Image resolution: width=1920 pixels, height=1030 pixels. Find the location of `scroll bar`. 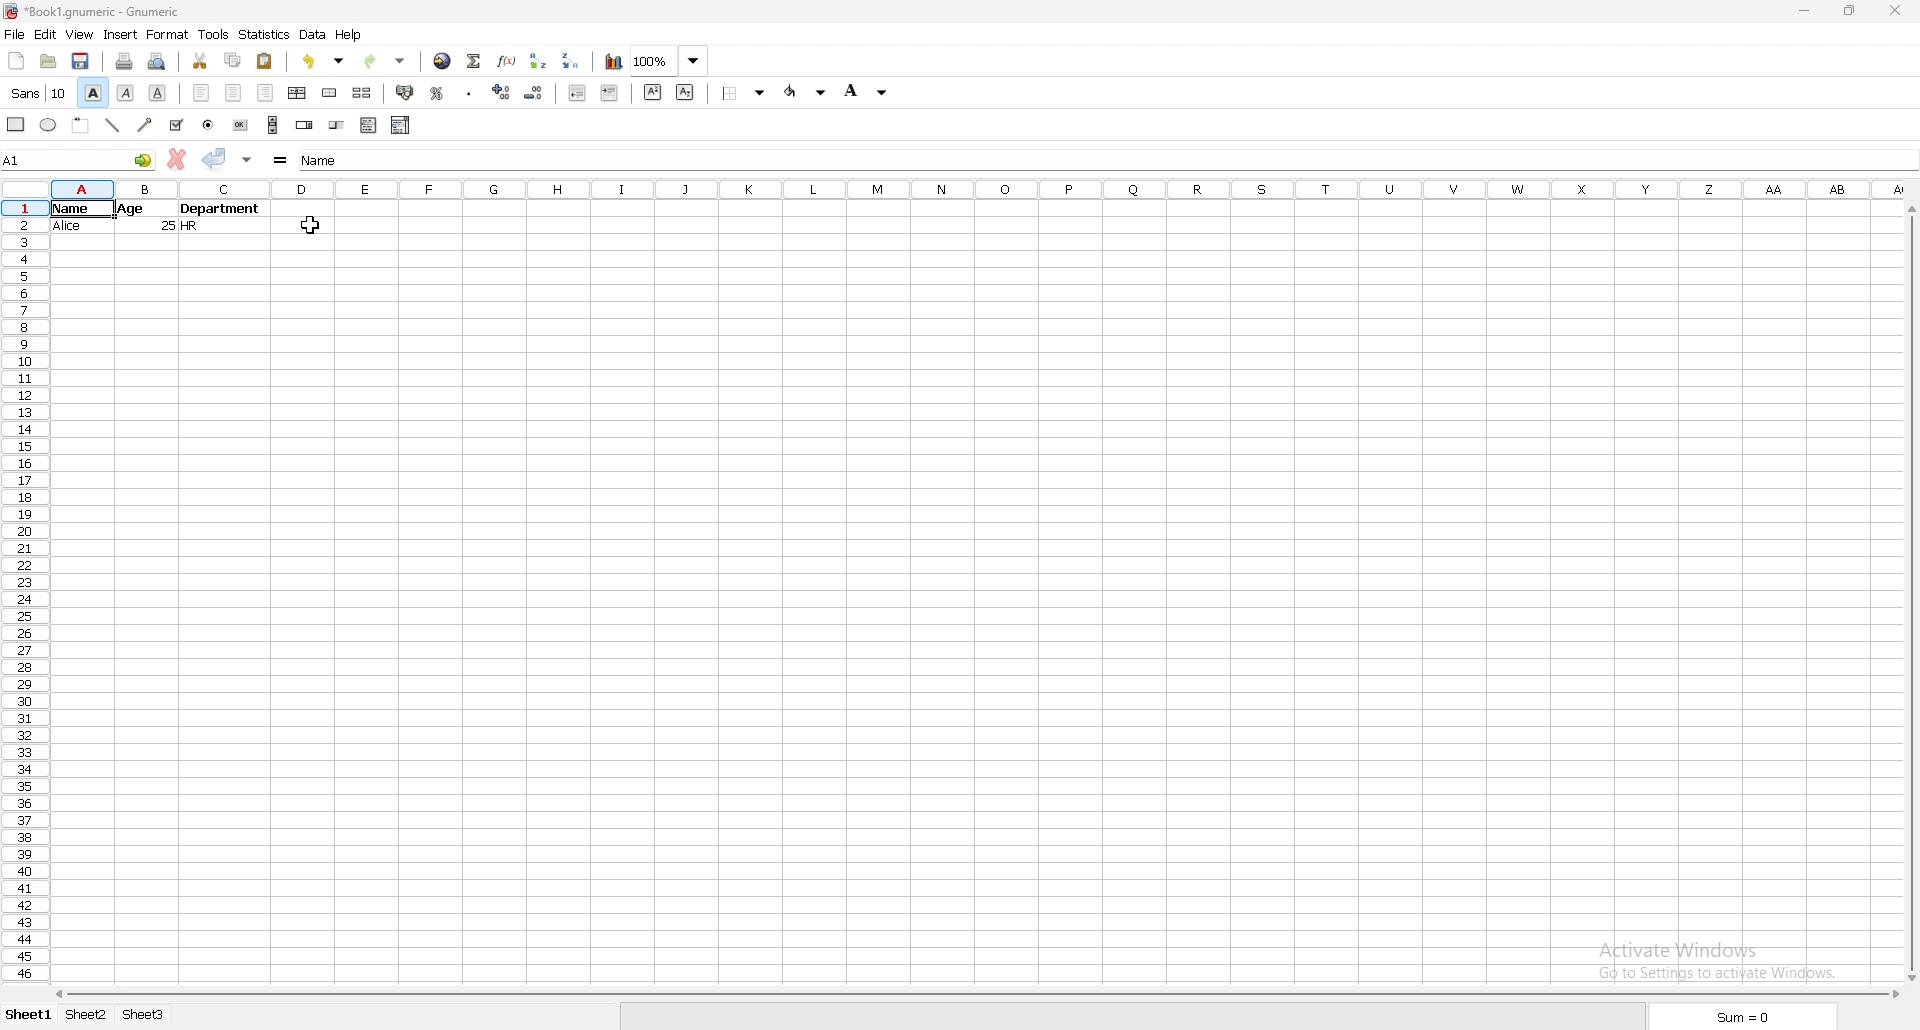

scroll bar is located at coordinates (1910, 595).